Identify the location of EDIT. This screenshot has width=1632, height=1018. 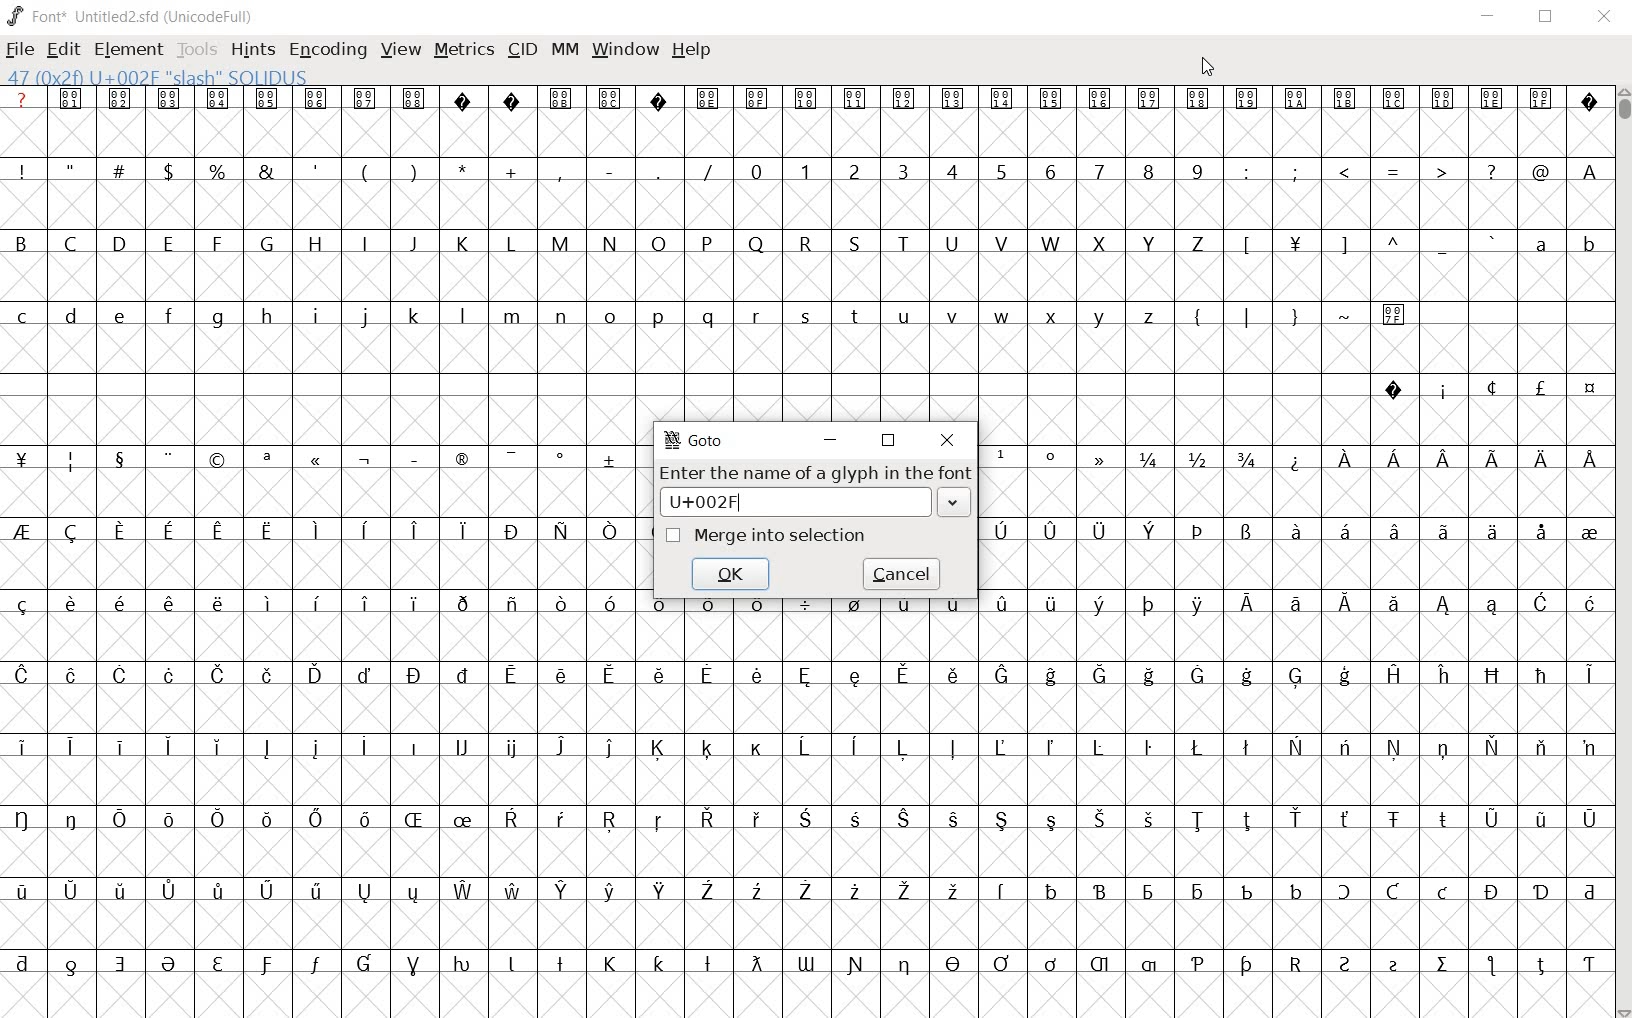
(64, 50).